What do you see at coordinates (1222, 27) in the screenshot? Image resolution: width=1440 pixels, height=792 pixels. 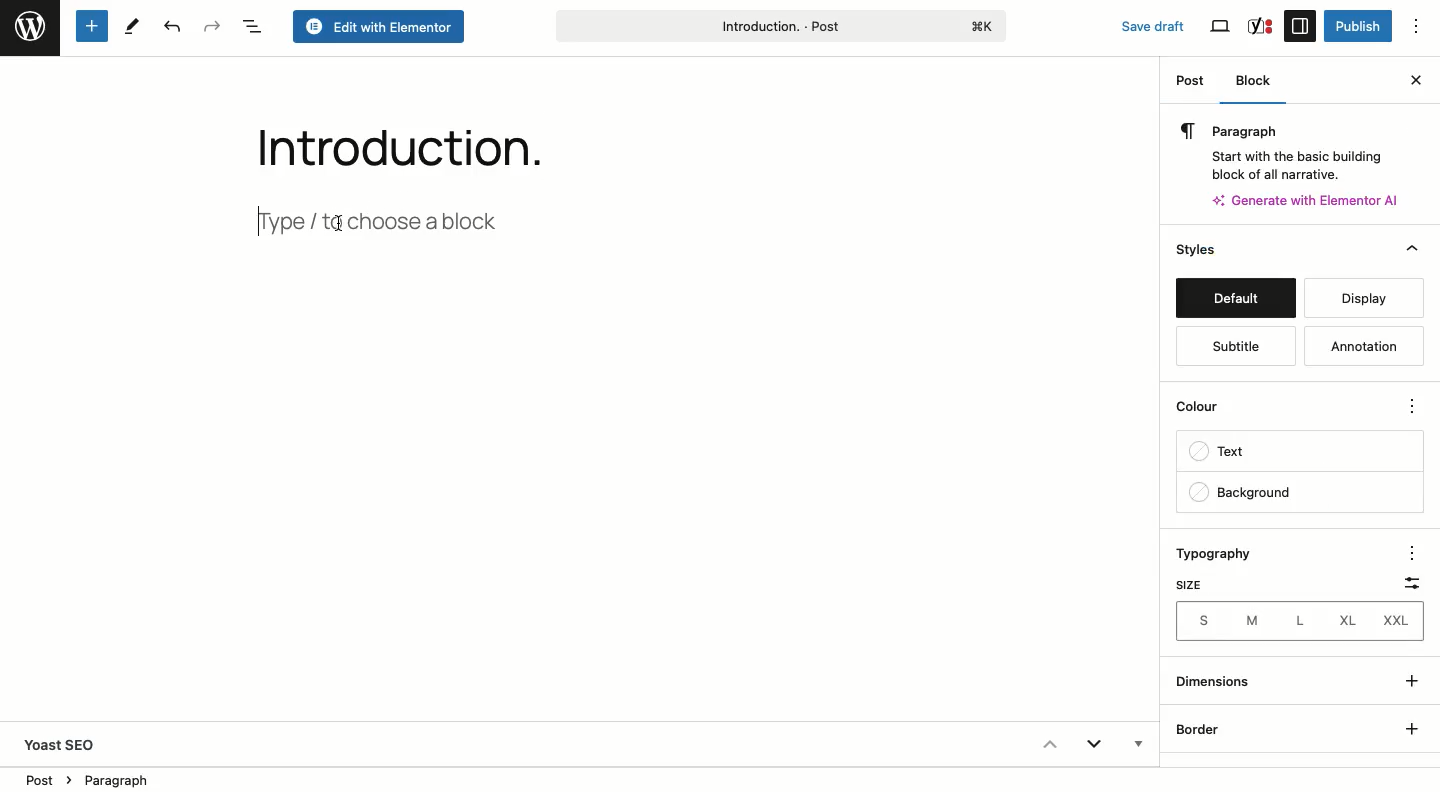 I see `View` at bounding box center [1222, 27].